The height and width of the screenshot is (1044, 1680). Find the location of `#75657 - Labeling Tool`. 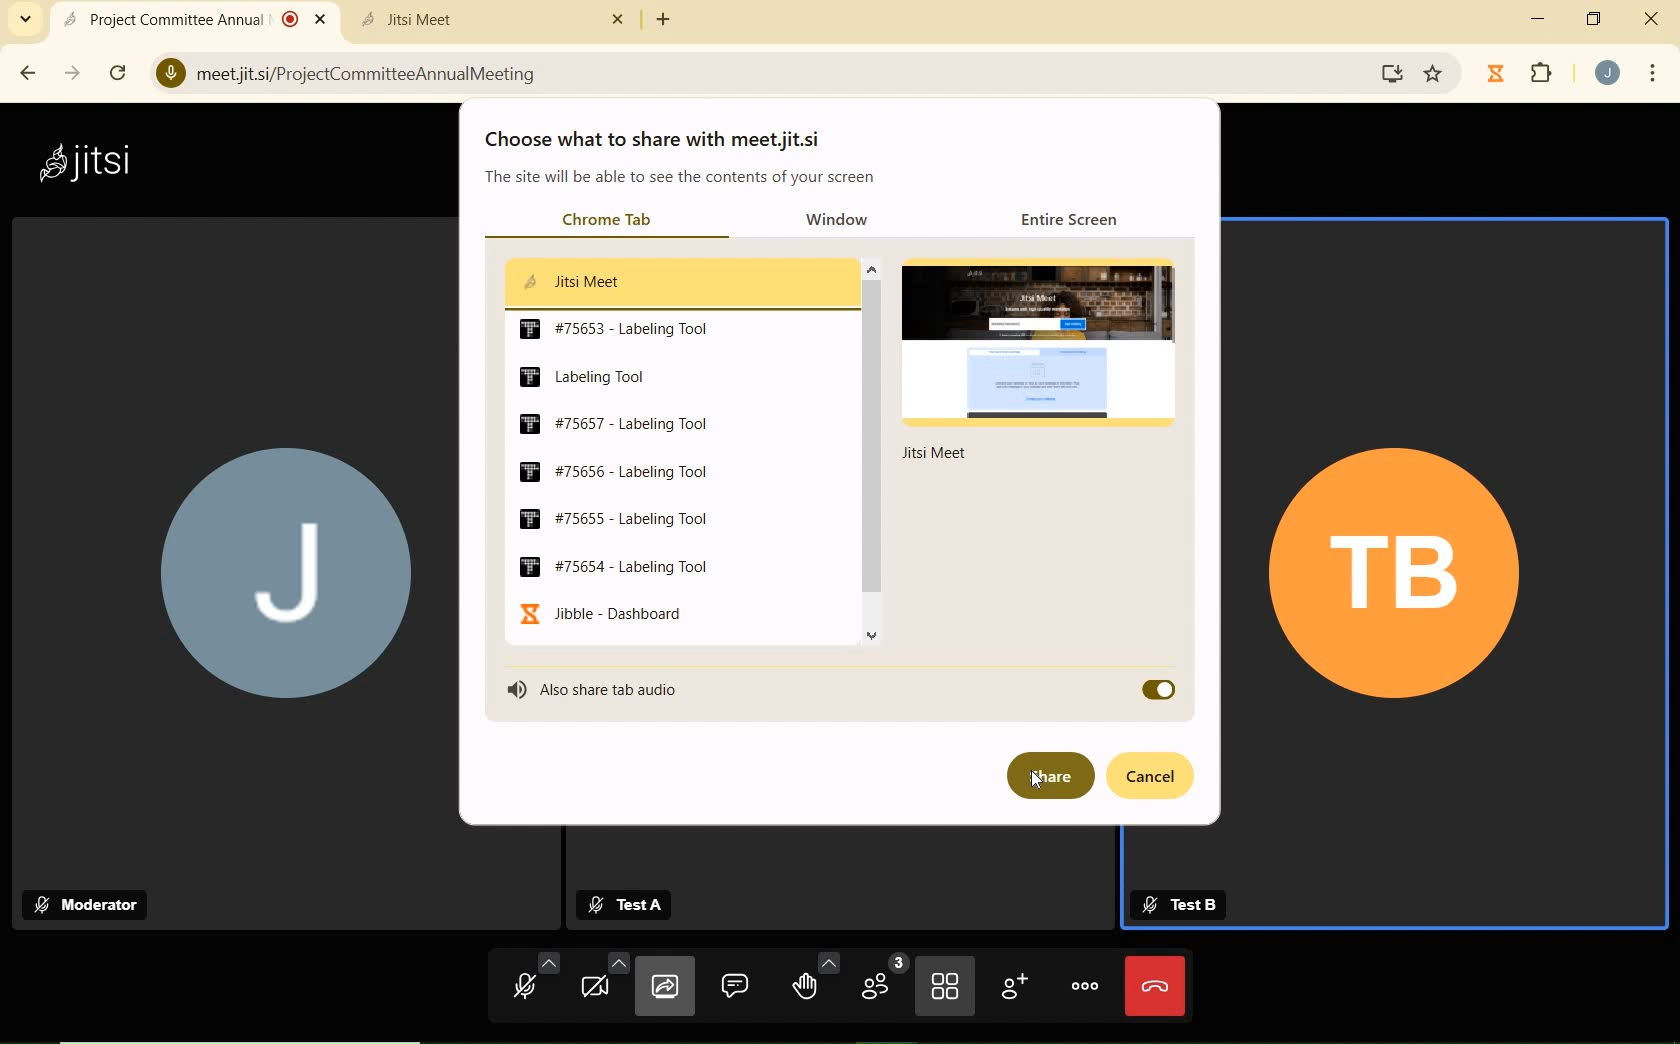

#75657 - Labeling Tool is located at coordinates (638, 423).